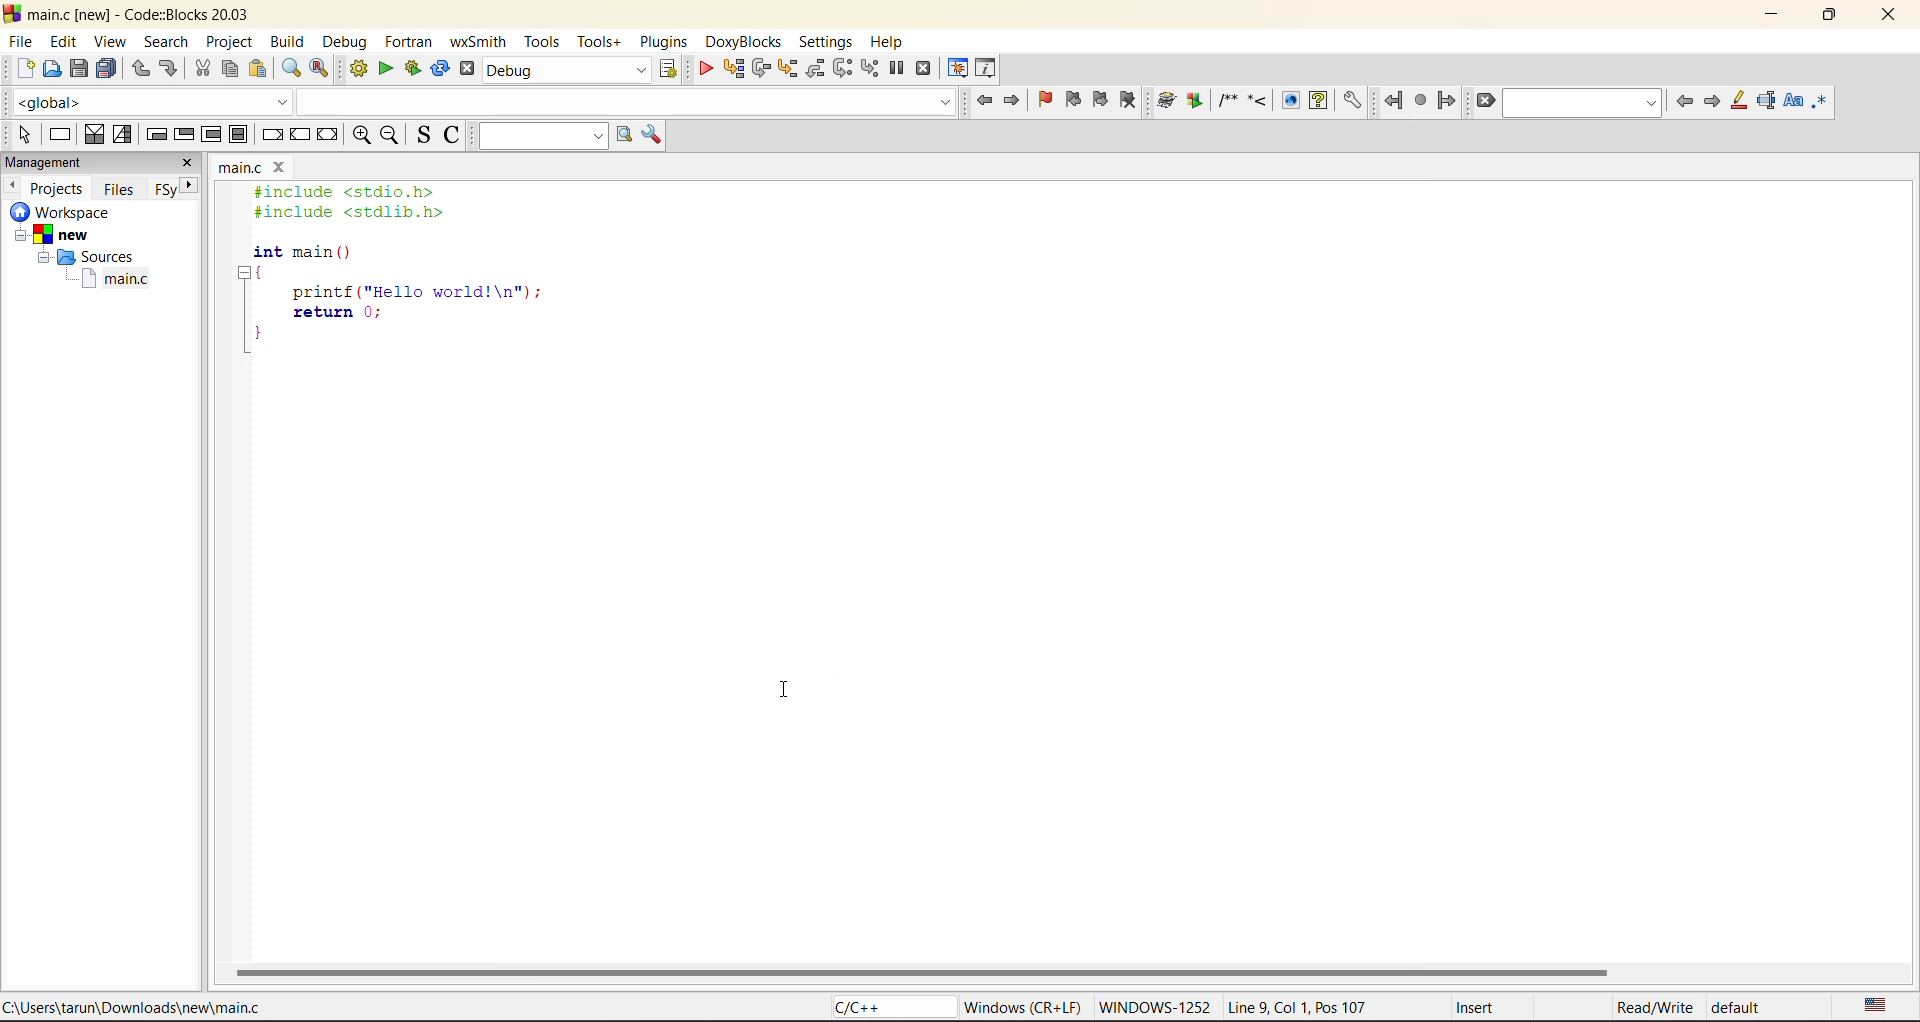 The height and width of the screenshot is (1022, 1920). What do you see at coordinates (1320, 101) in the screenshot?
I see `Run HTML Help documentation` at bounding box center [1320, 101].